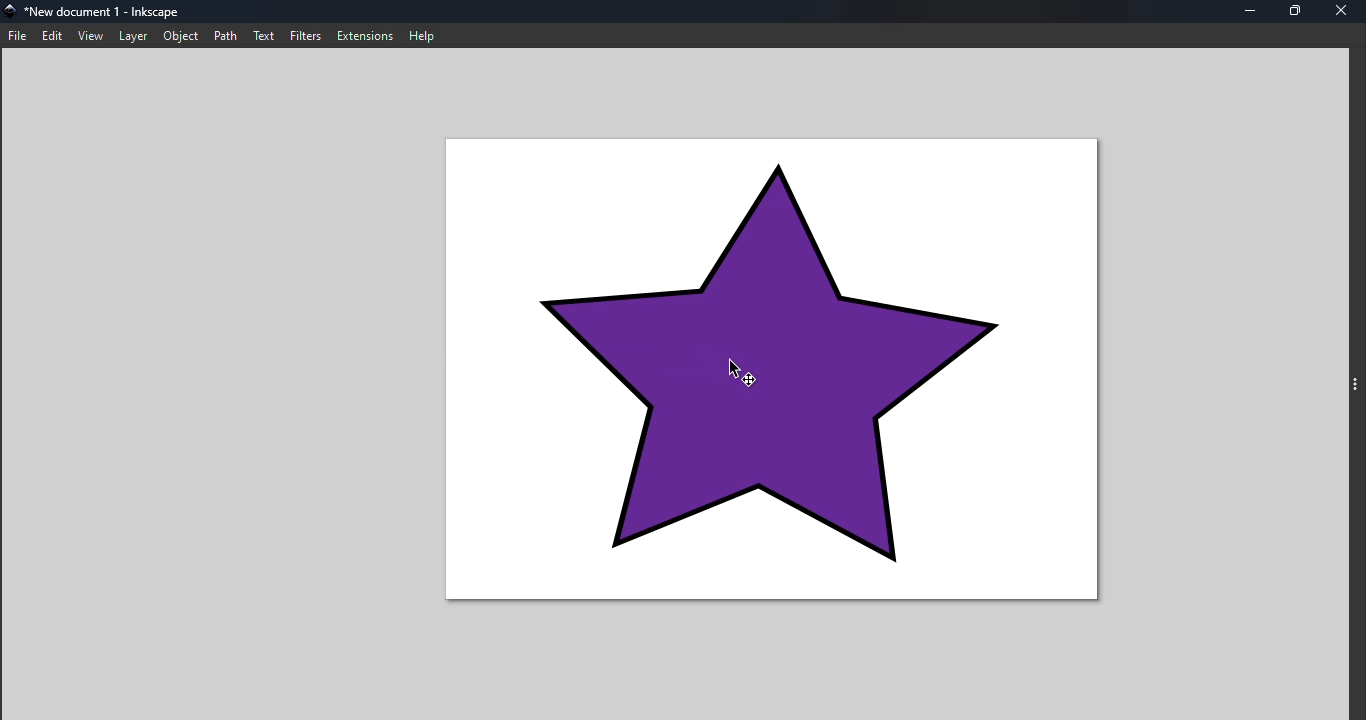 Image resolution: width=1366 pixels, height=720 pixels. What do you see at coordinates (179, 35) in the screenshot?
I see `Object` at bounding box center [179, 35].